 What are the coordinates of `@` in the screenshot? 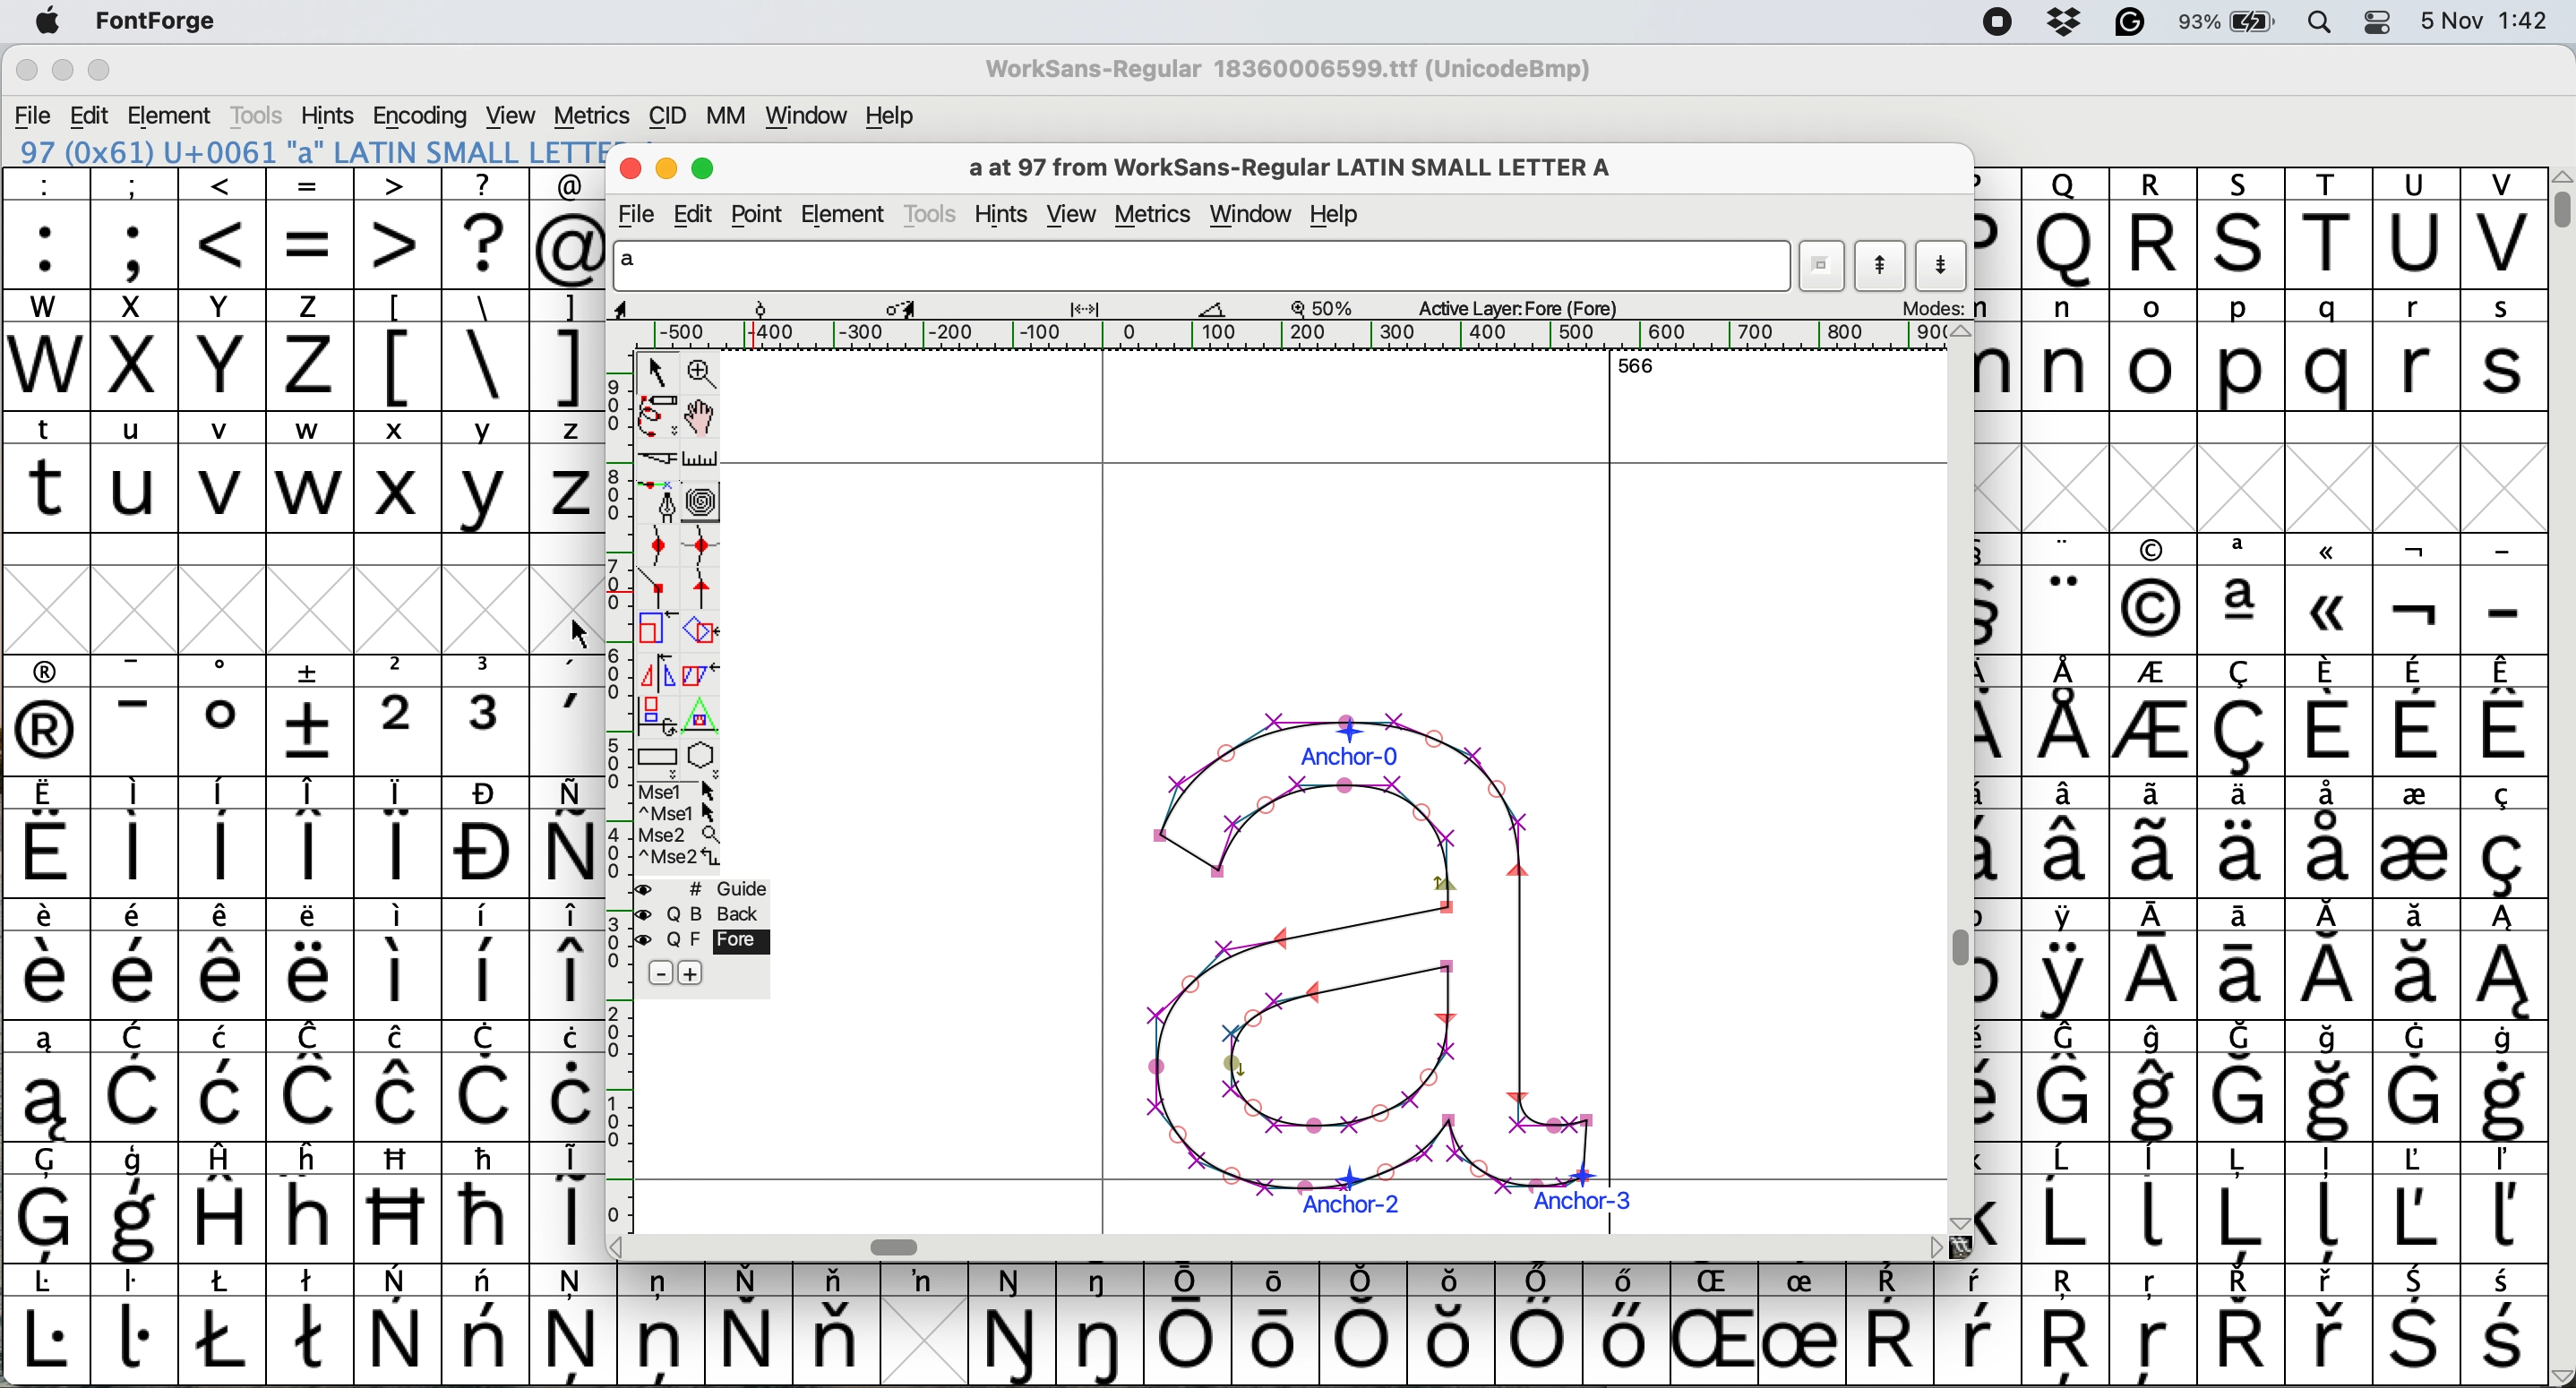 It's located at (569, 229).